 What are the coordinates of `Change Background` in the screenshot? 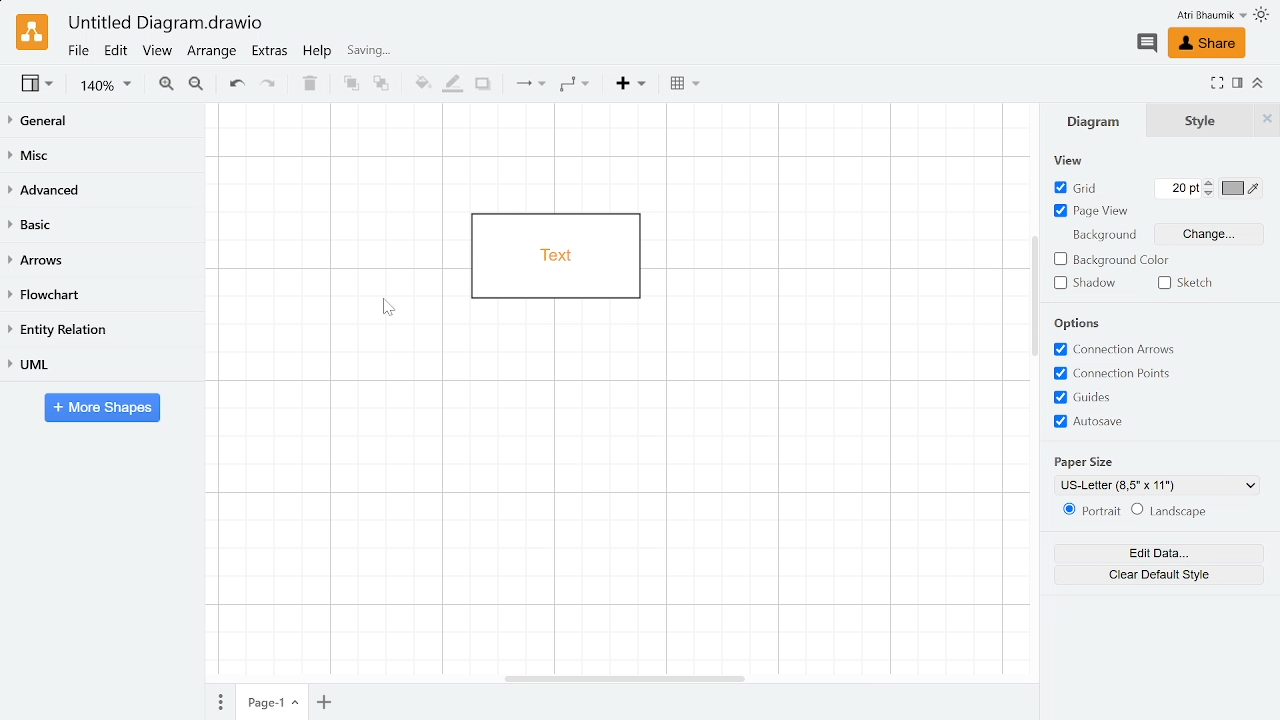 It's located at (1207, 234).